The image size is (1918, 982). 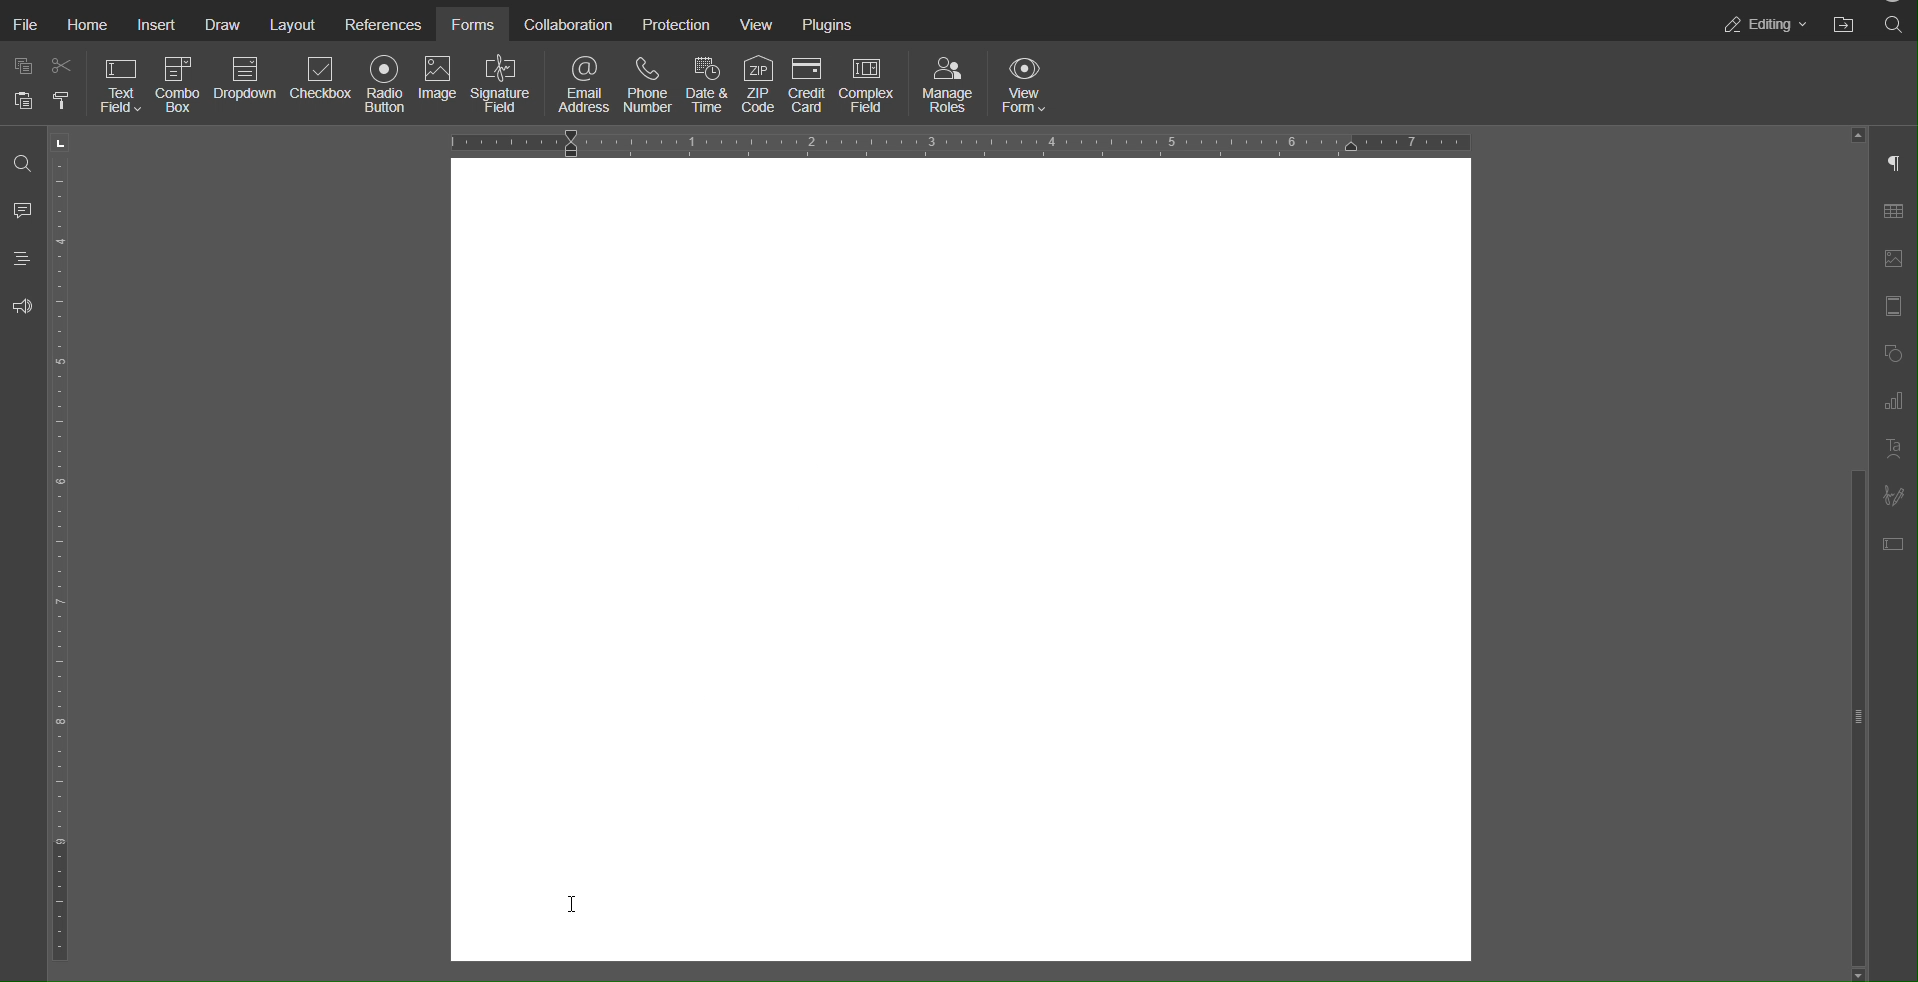 What do you see at coordinates (28, 26) in the screenshot?
I see `File` at bounding box center [28, 26].